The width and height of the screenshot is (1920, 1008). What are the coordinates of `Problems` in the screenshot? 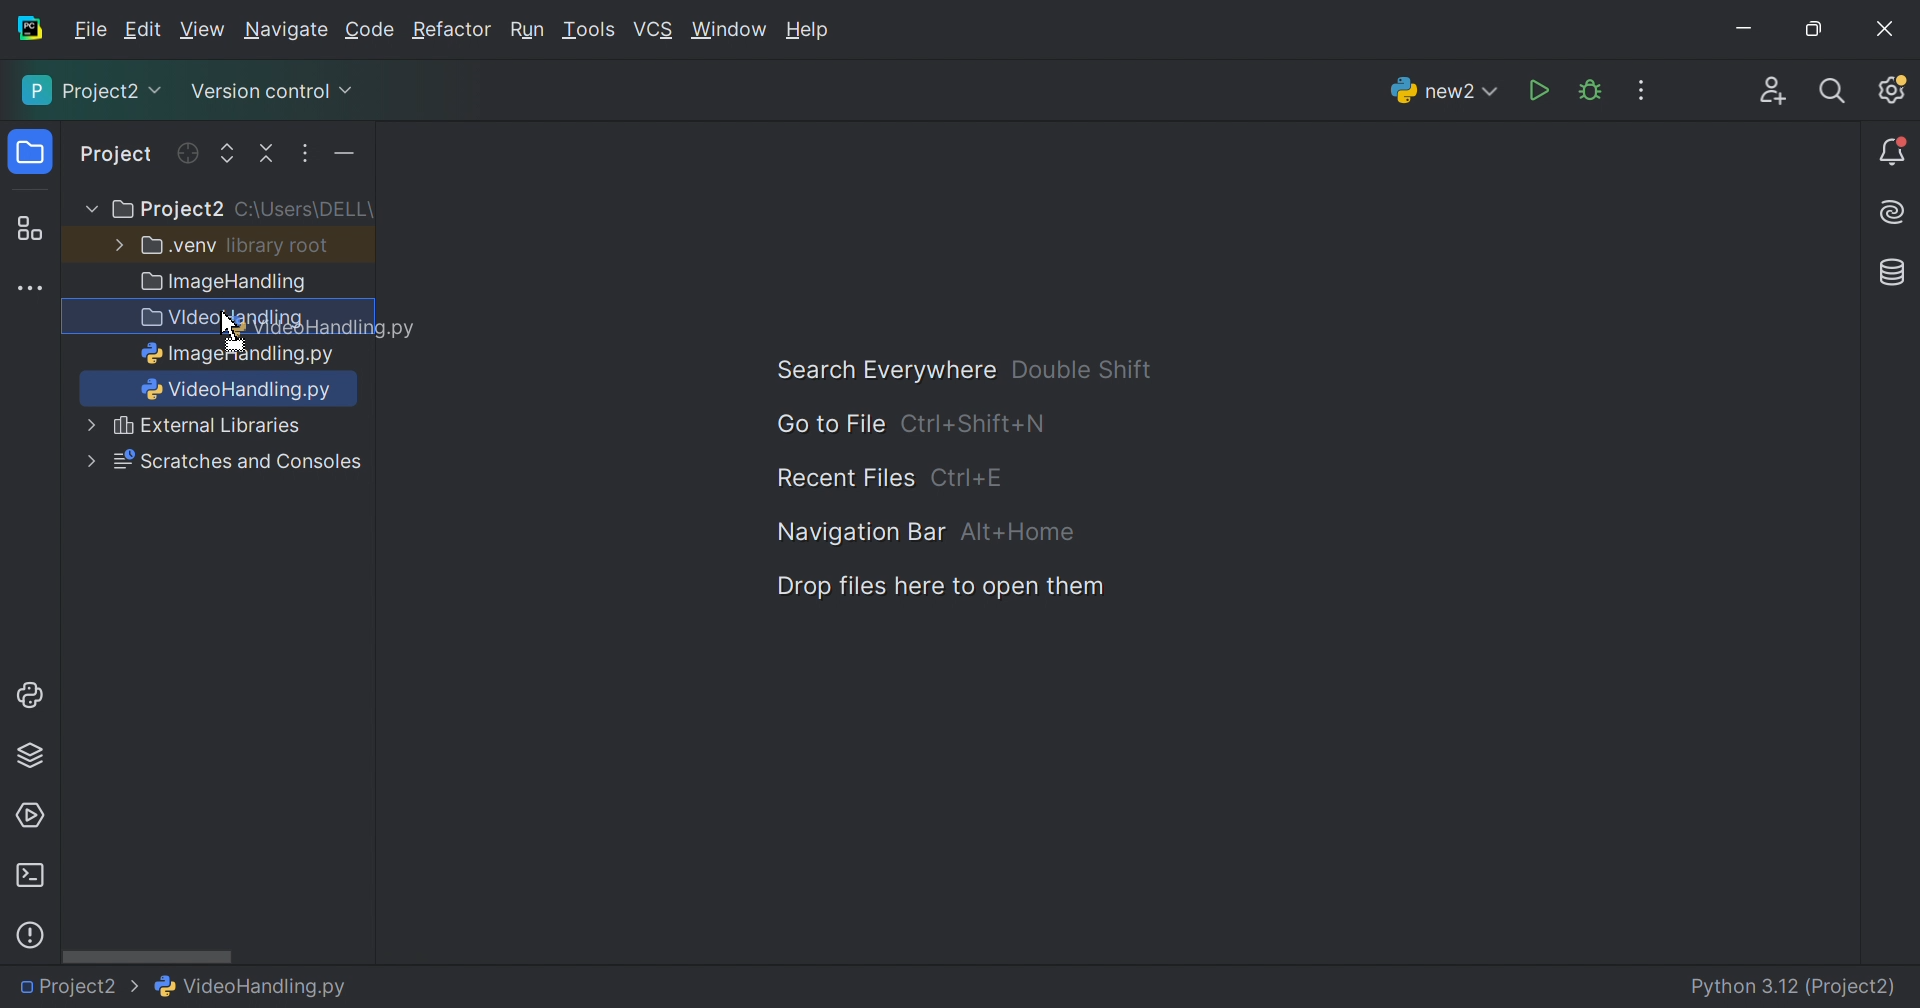 It's located at (30, 935).